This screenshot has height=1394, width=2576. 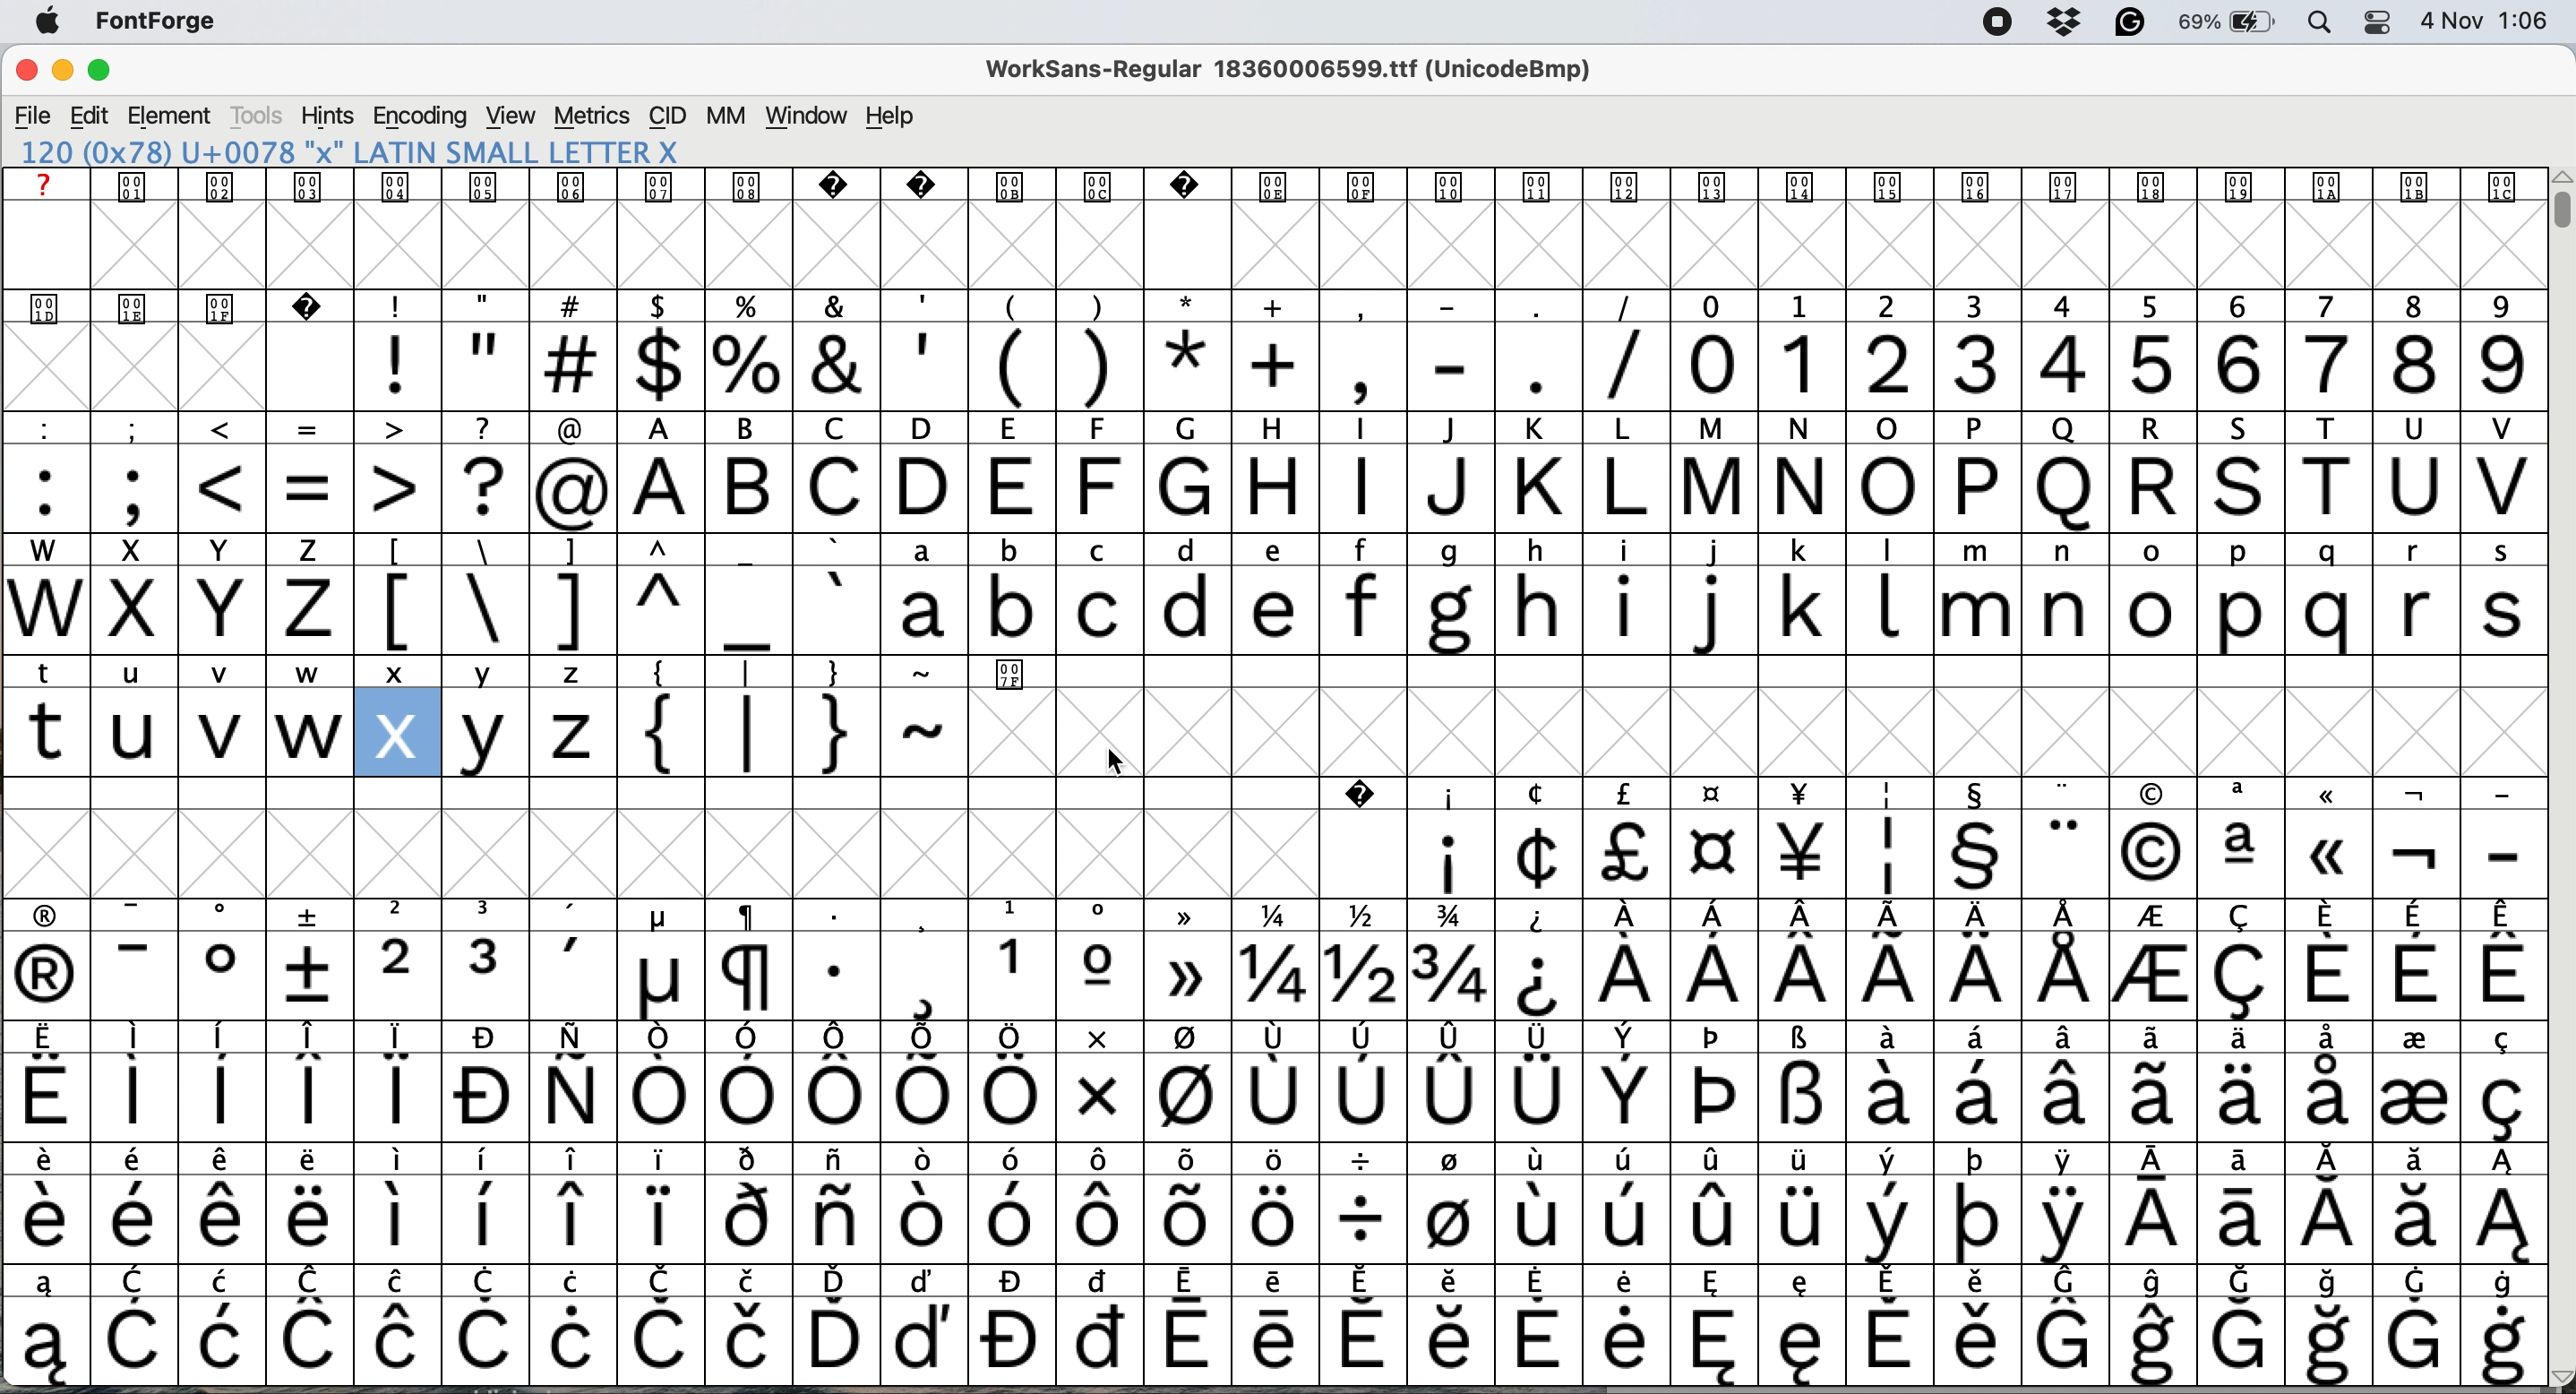 I want to click on element, so click(x=174, y=117).